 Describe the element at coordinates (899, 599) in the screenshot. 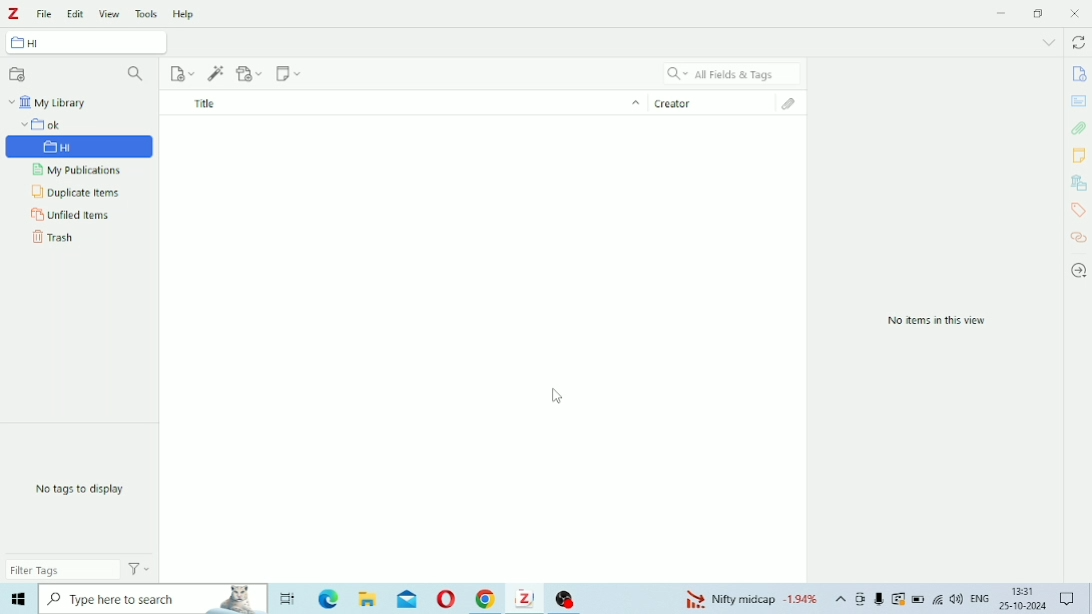

I see `Warning` at that location.